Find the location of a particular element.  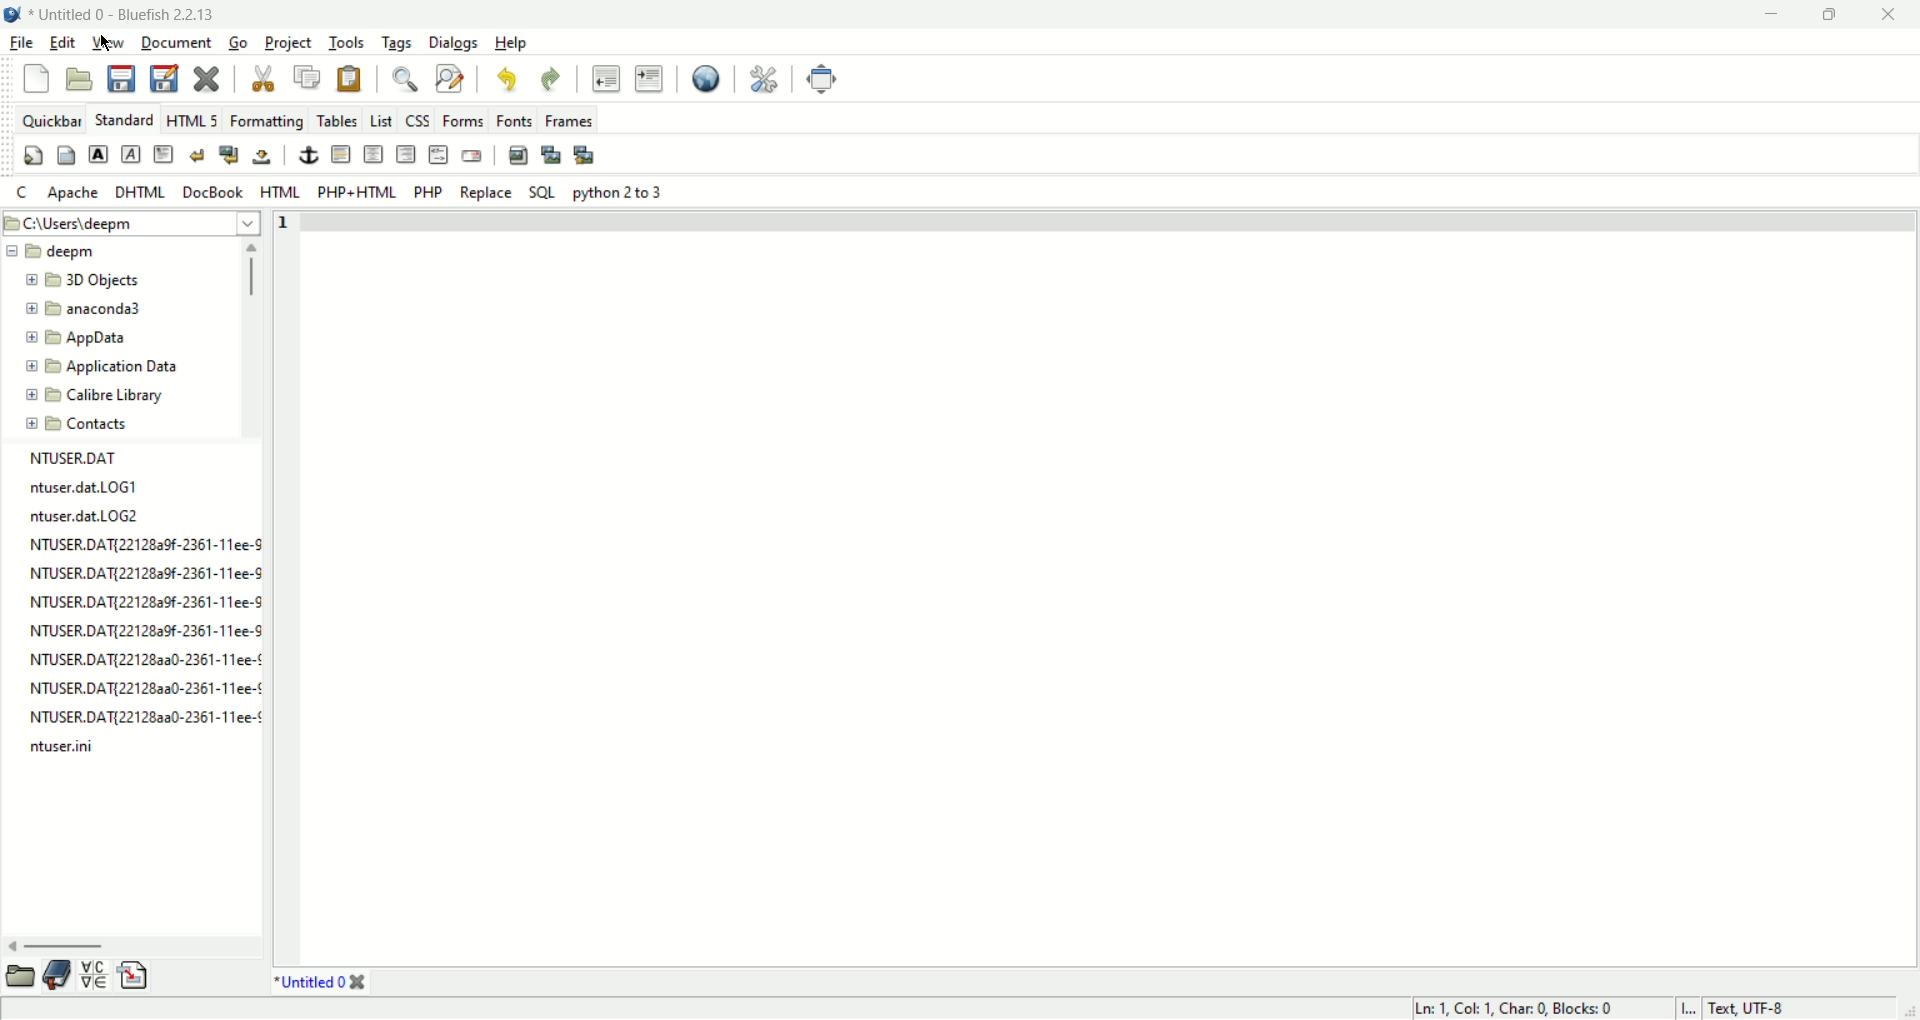

DHTML is located at coordinates (142, 192).